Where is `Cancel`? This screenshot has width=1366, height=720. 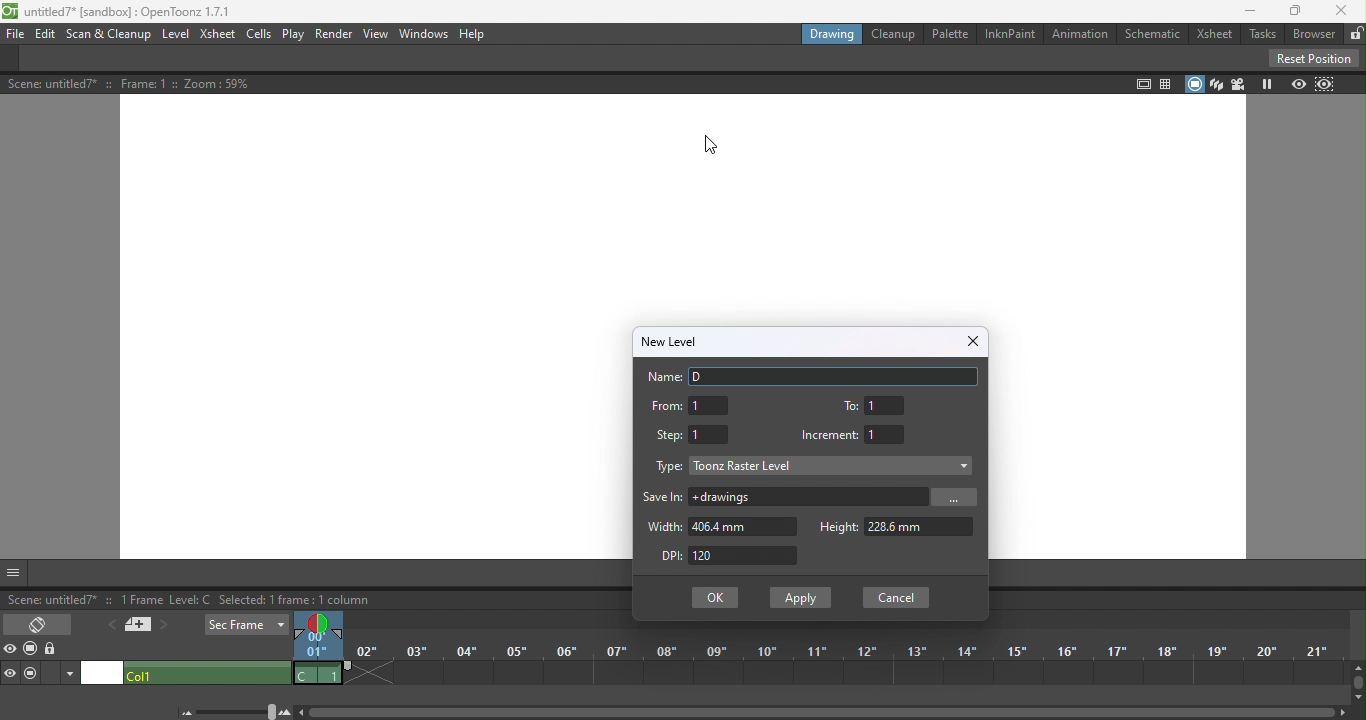
Cancel is located at coordinates (892, 598).